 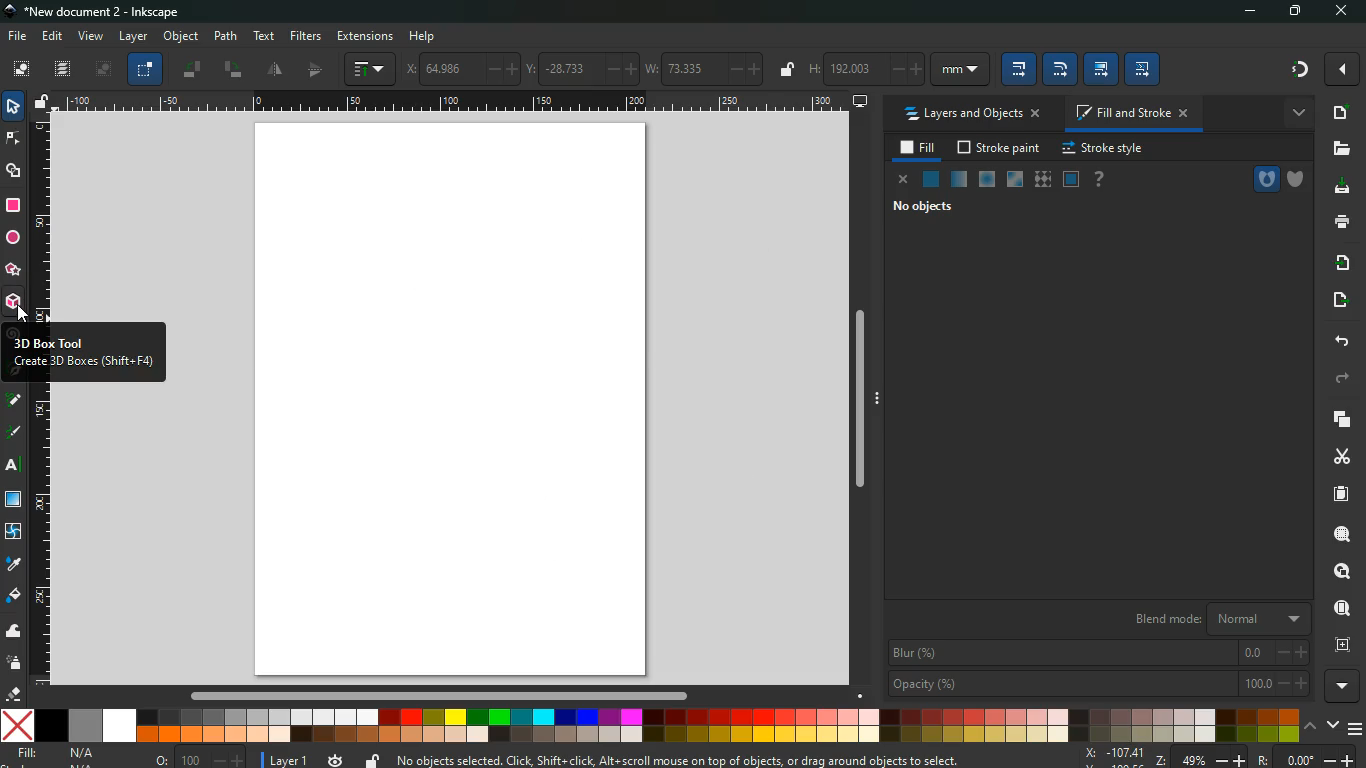 What do you see at coordinates (458, 68) in the screenshot?
I see `x` at bounding box center [458, 68].